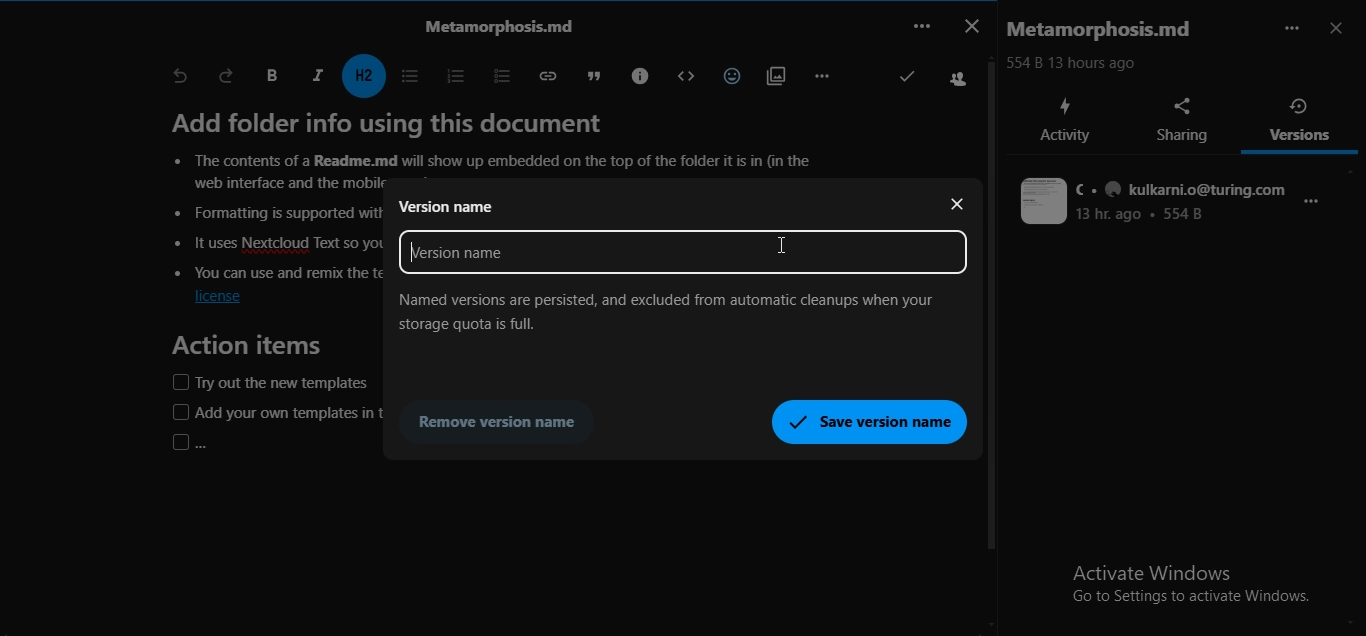  Describe the element at coordinates (1154, 202) in the screenshot. I see `text` at that location.